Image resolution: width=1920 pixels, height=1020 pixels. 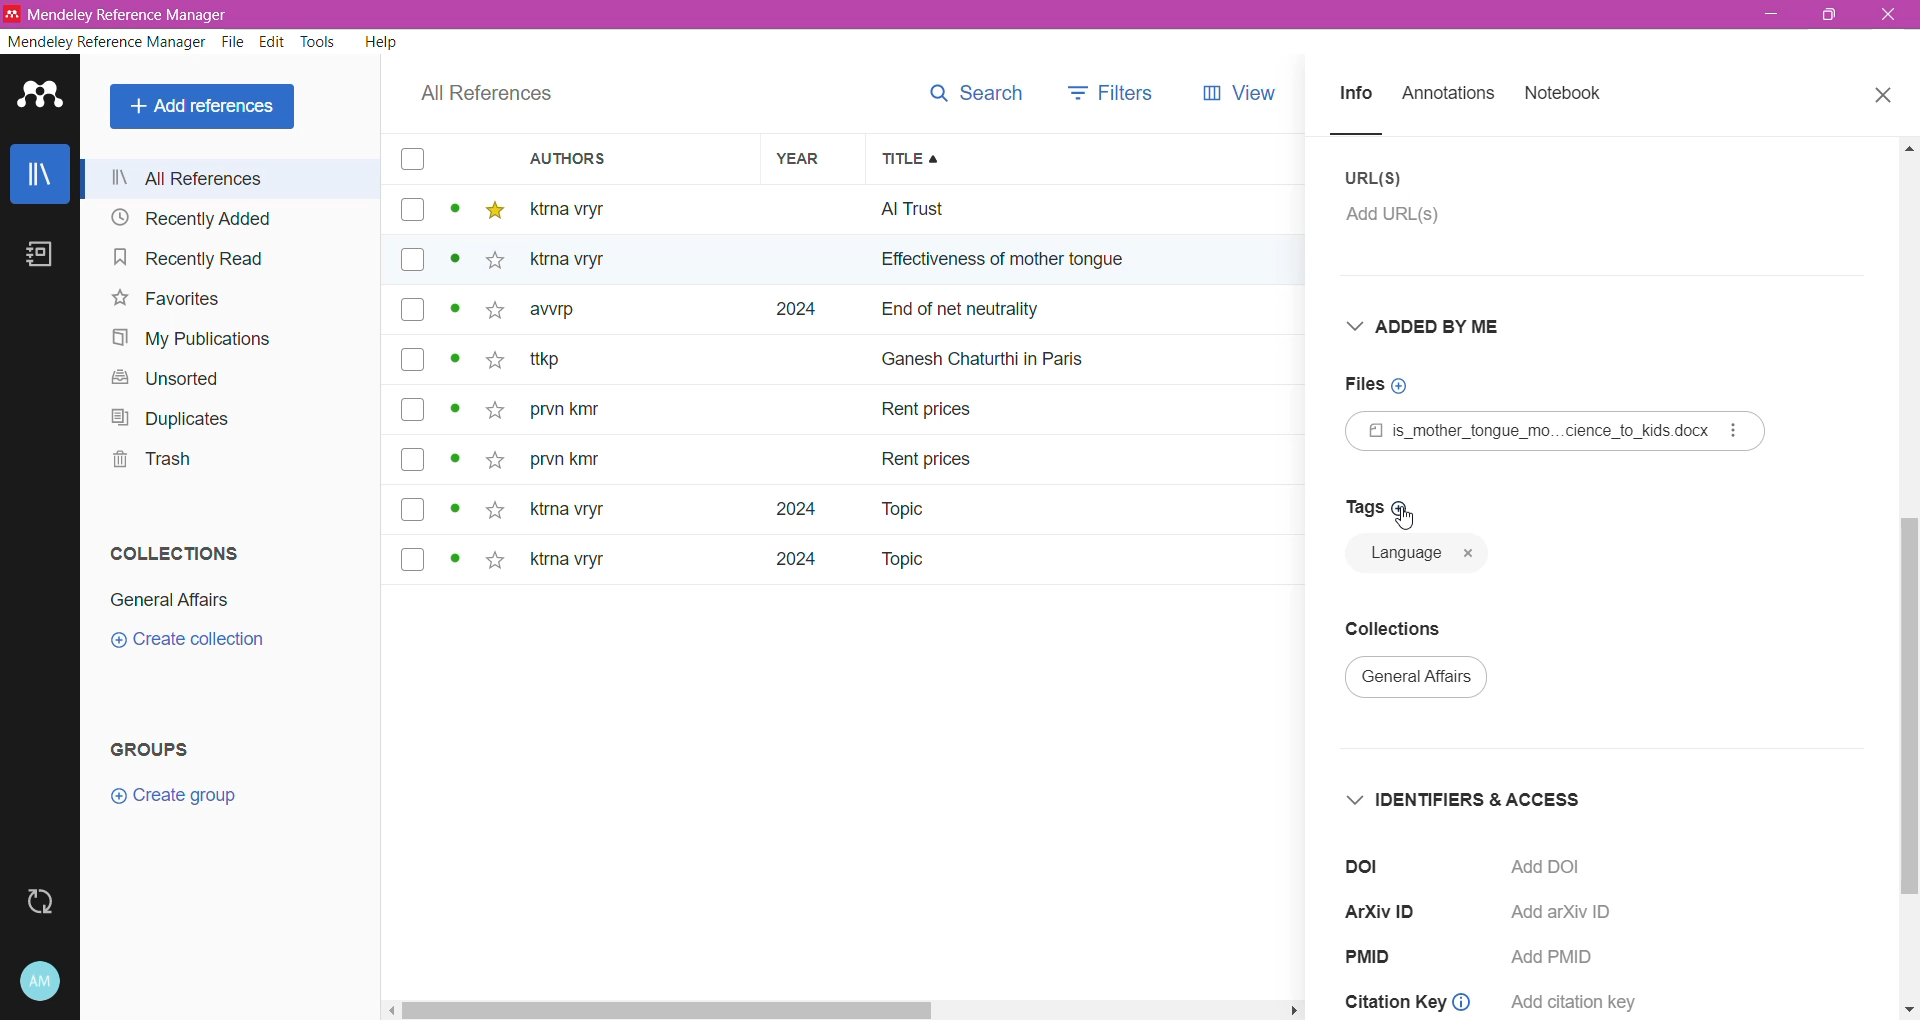 What do you see at coordinates (202, 646) in the screenshot?
I see `create collection` at bounding box center [202, 646].